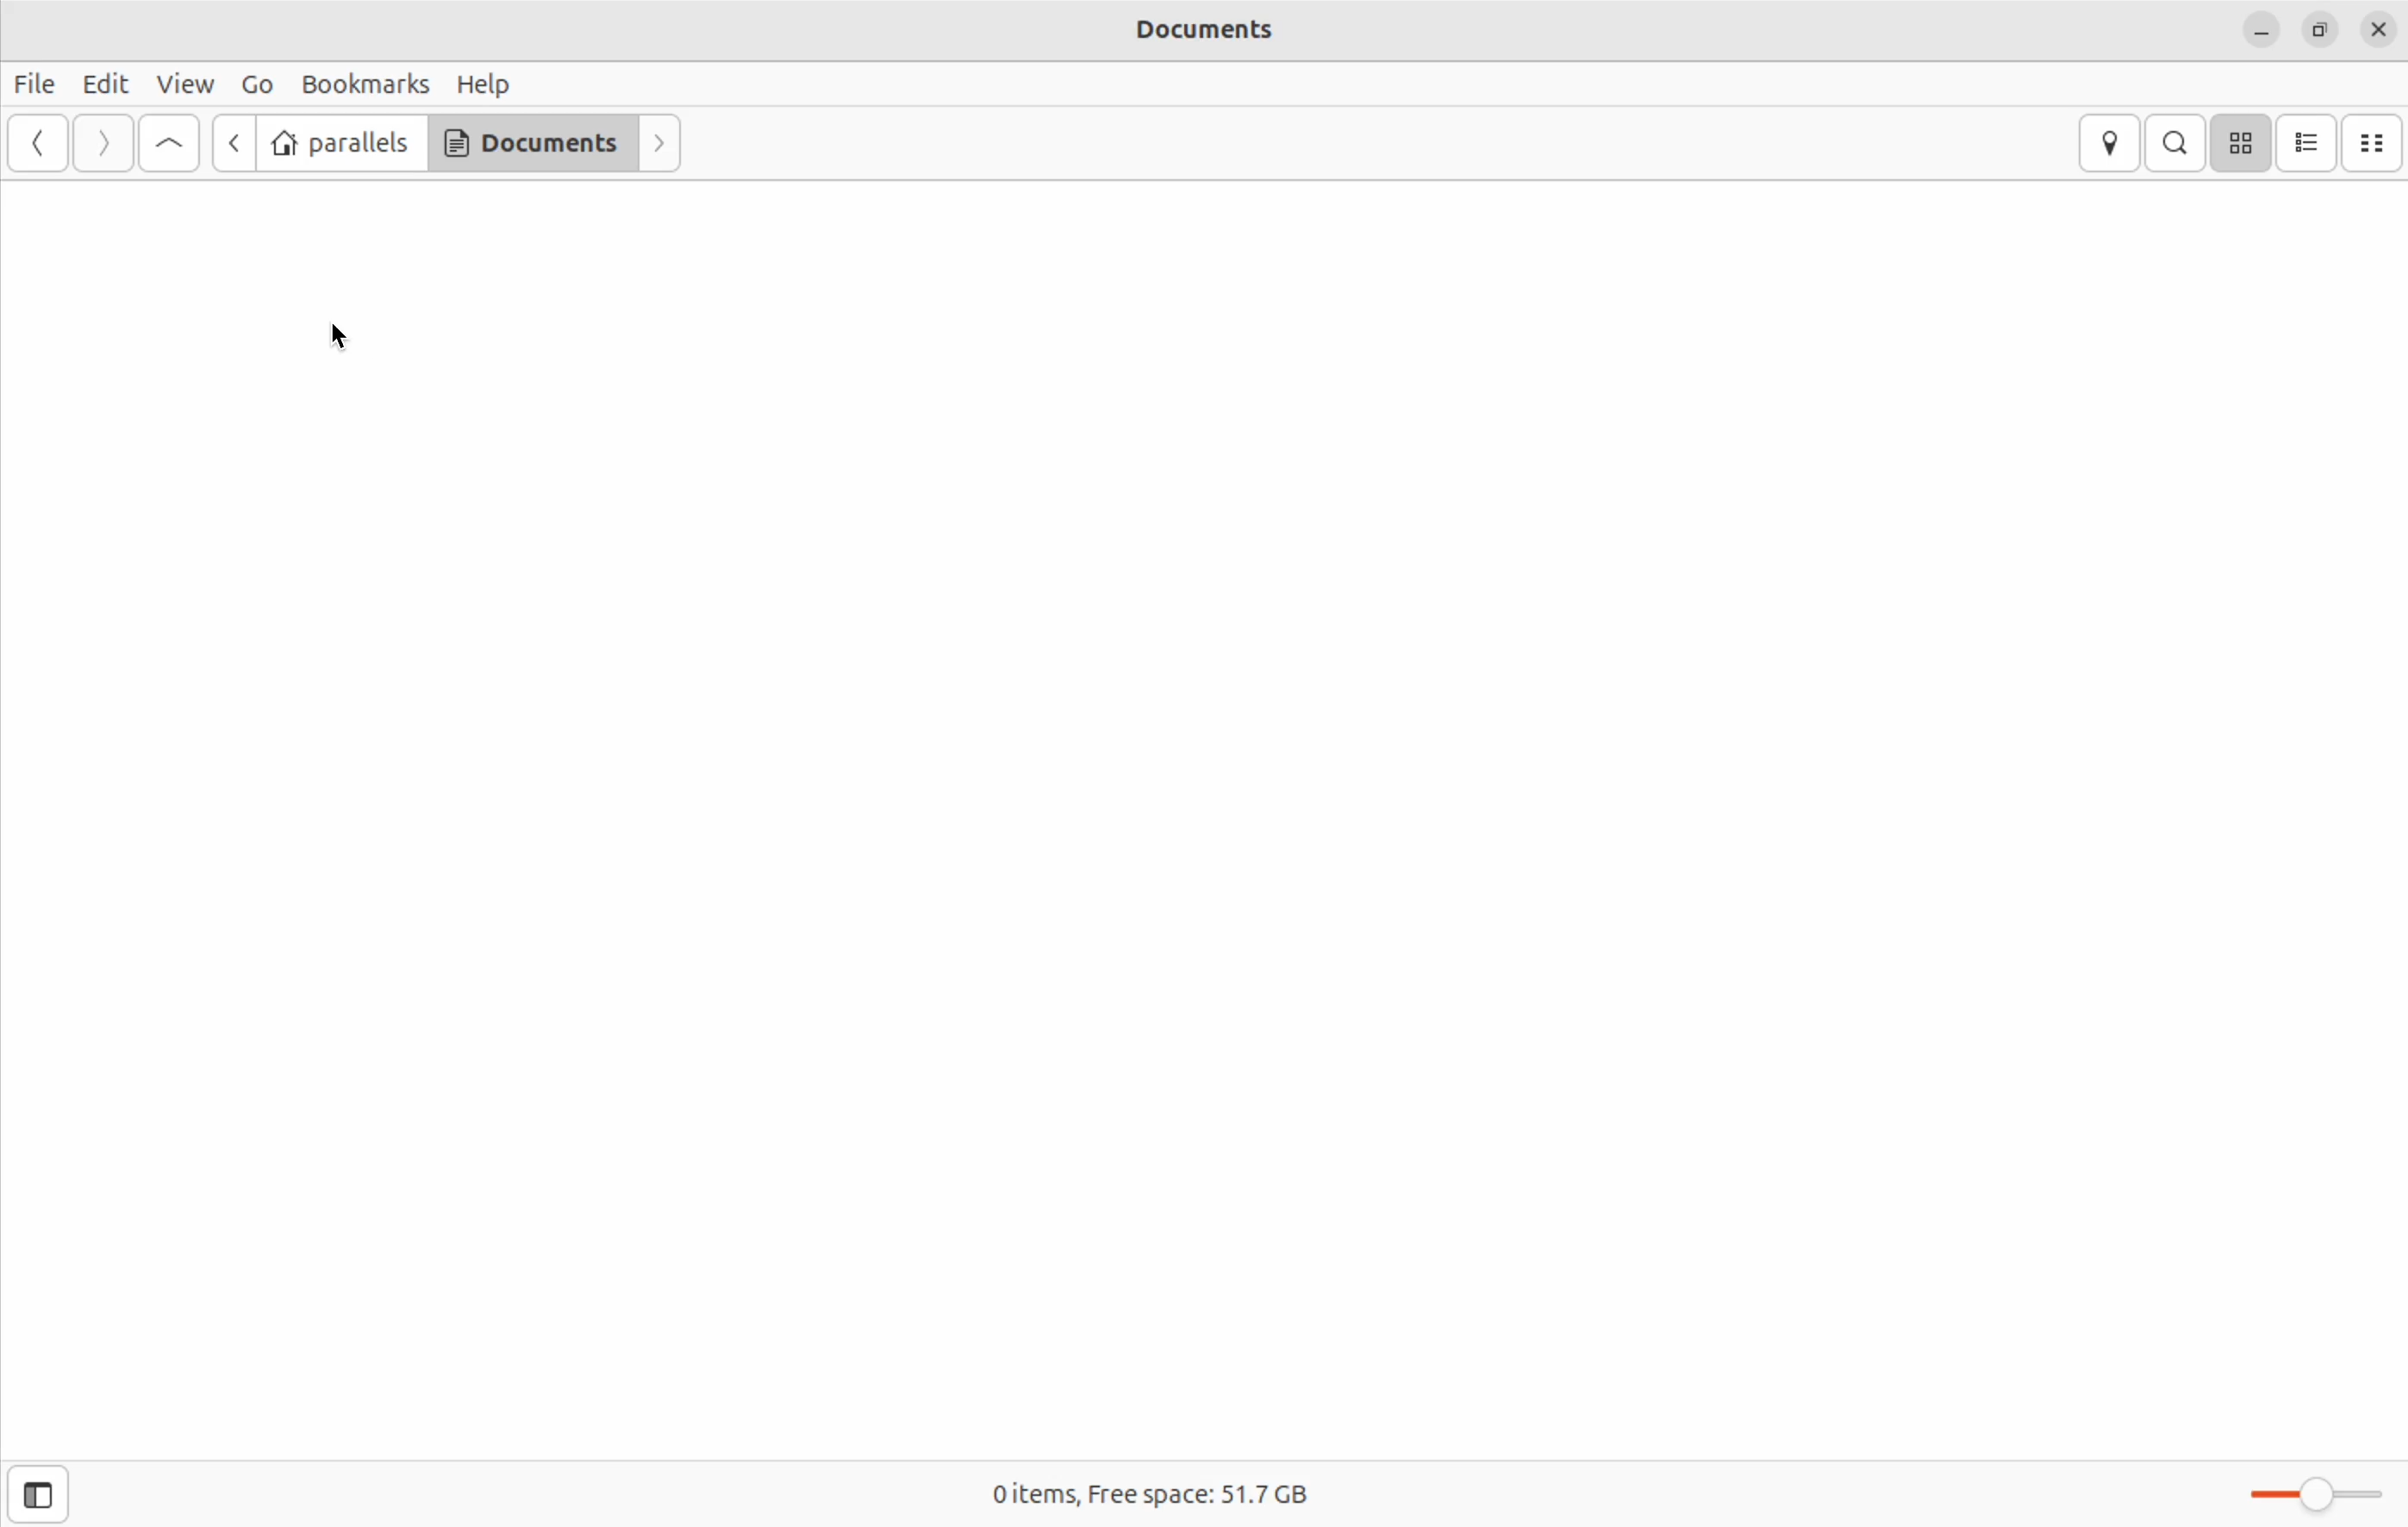  What do you see at coordinates (256, 86) in the screenshot?
I see `Go` at bounding box center [256, 86].